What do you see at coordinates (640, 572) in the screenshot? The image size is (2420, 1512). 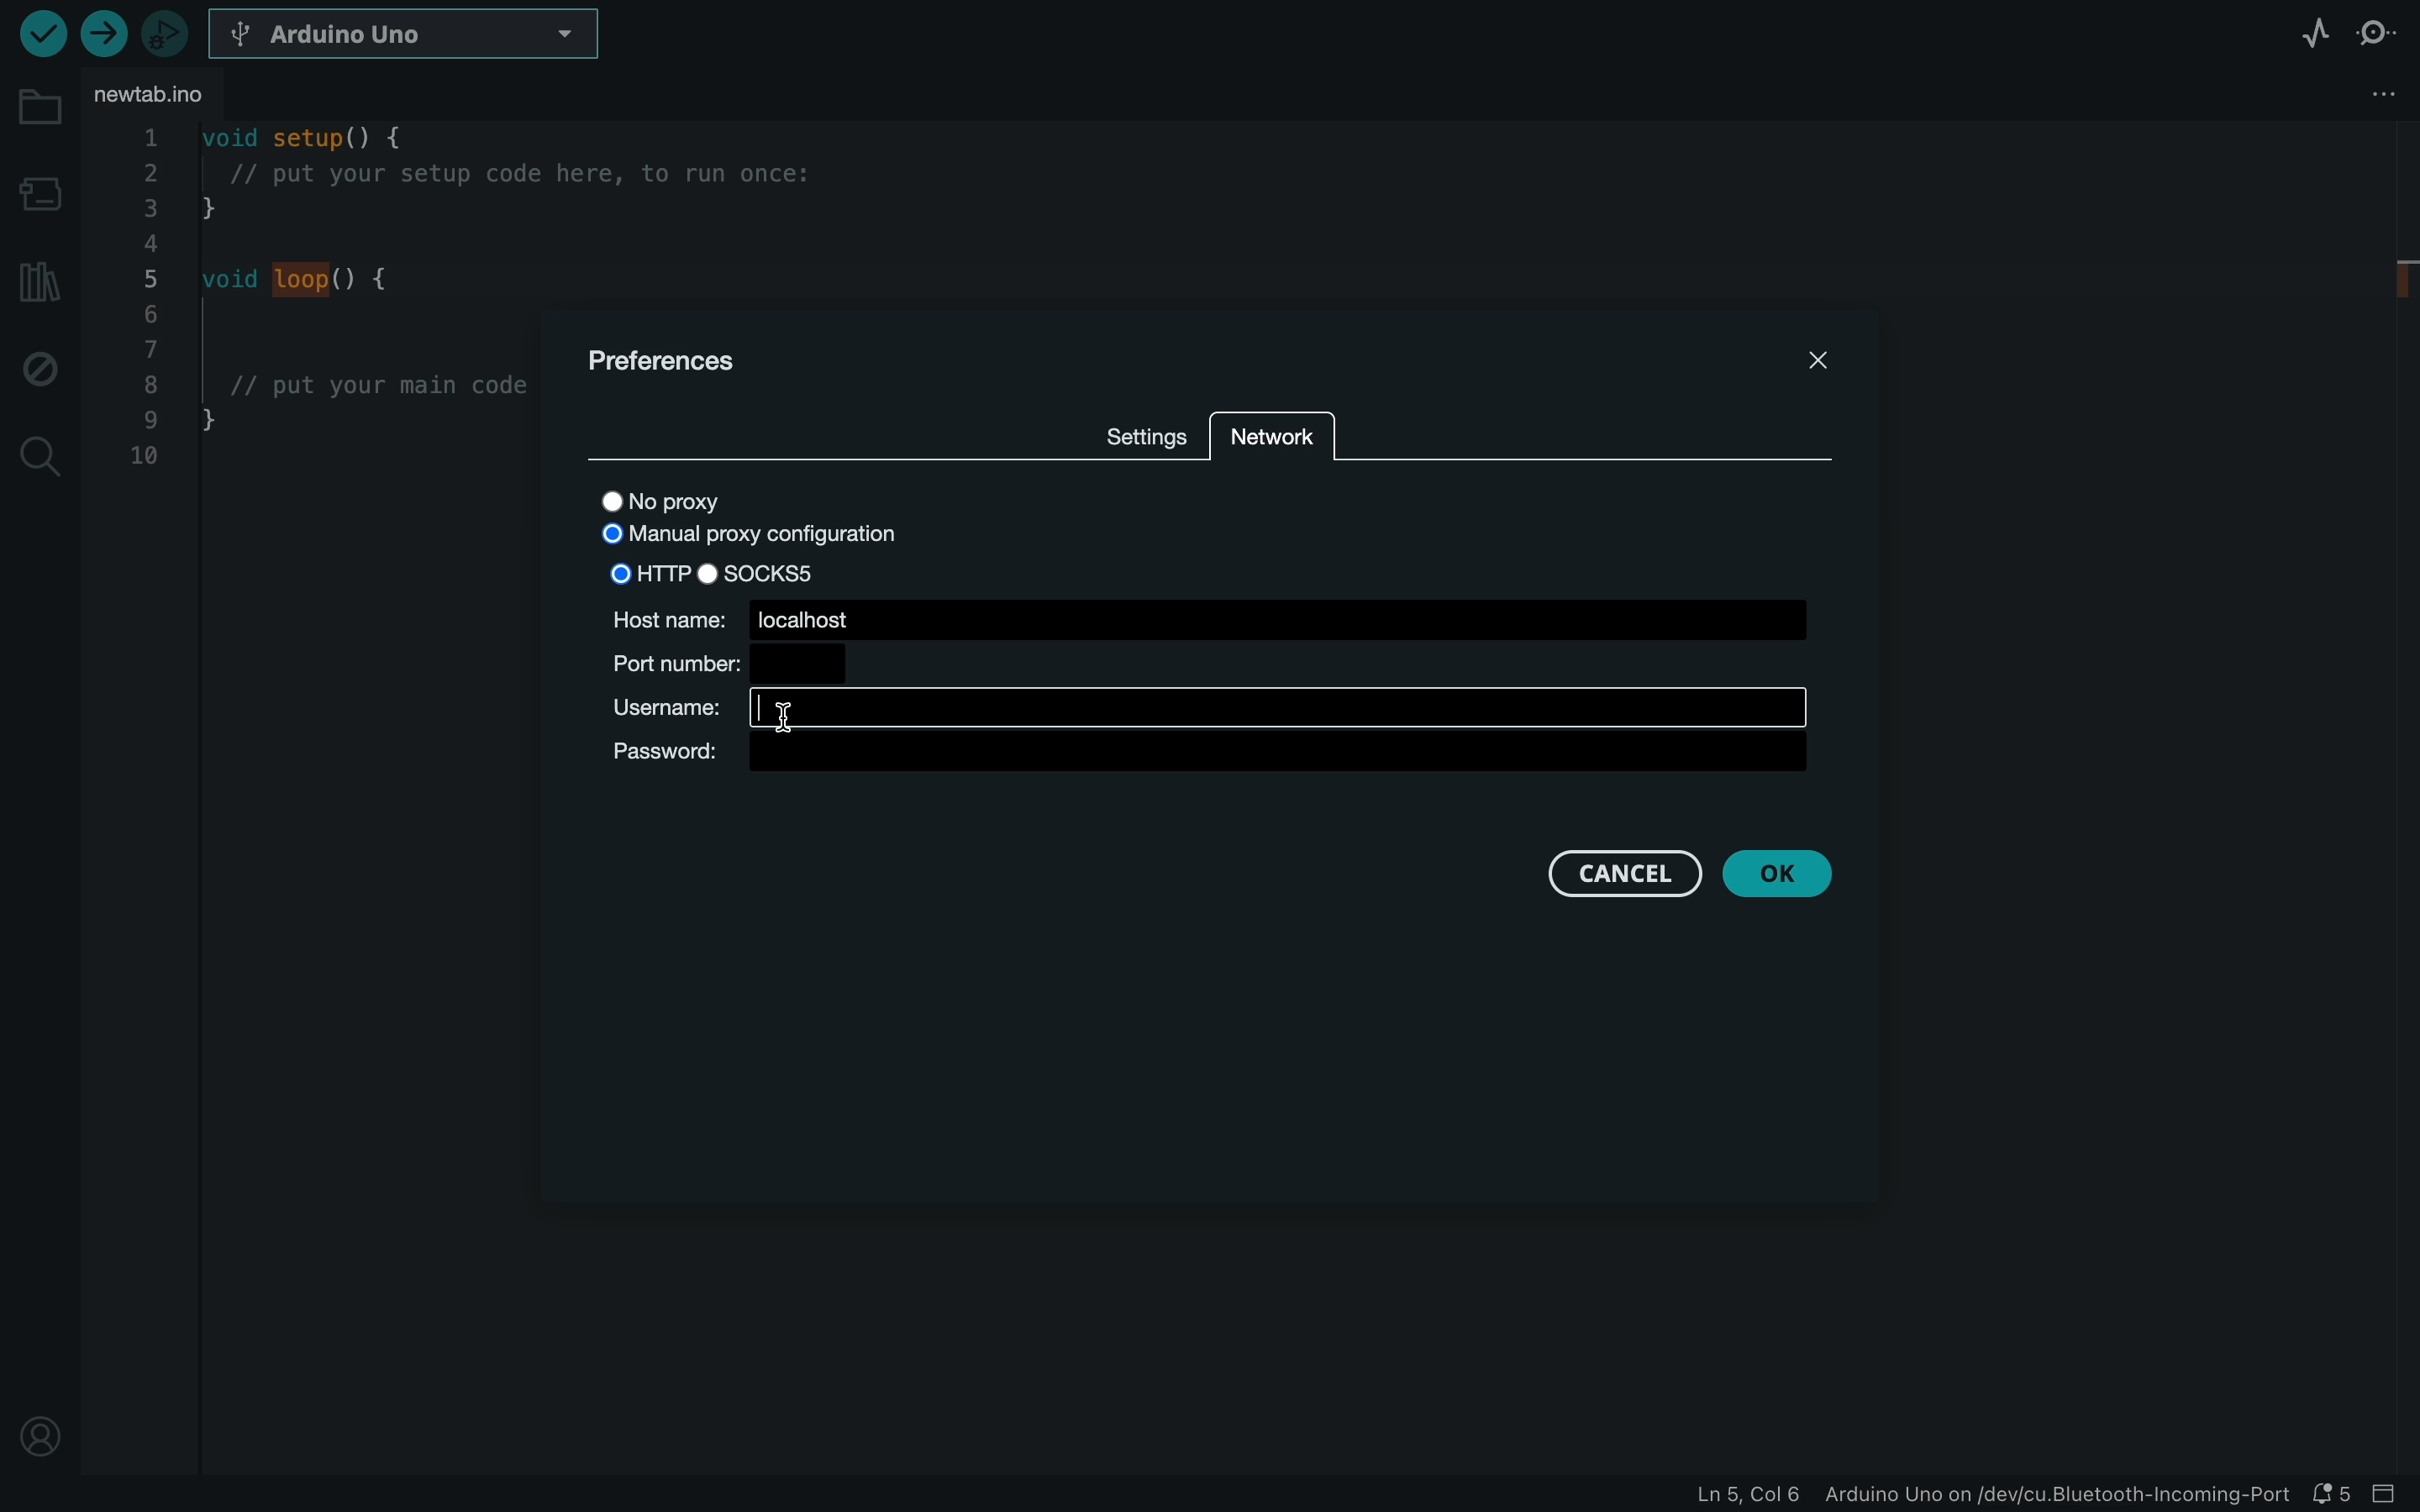 I see `HTTP` at bounding box center [640, 572].